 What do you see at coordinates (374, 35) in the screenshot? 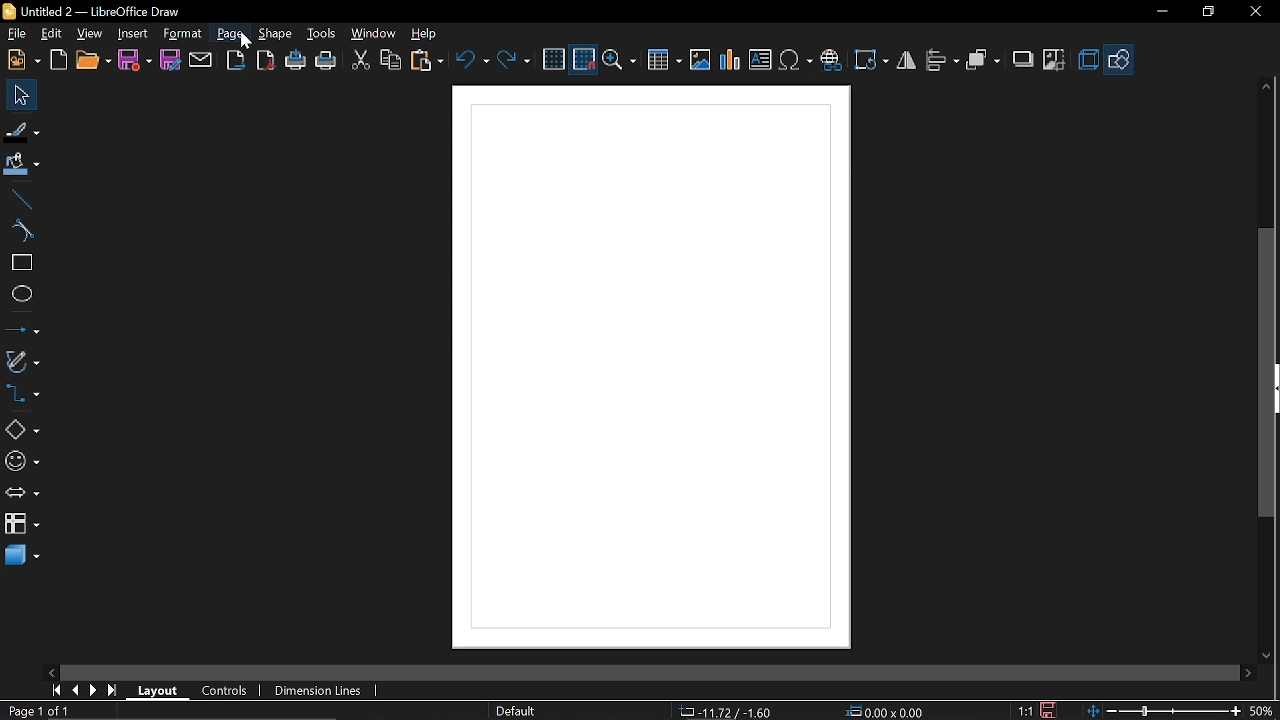
I see `Window` at bounding box center [374, 35].